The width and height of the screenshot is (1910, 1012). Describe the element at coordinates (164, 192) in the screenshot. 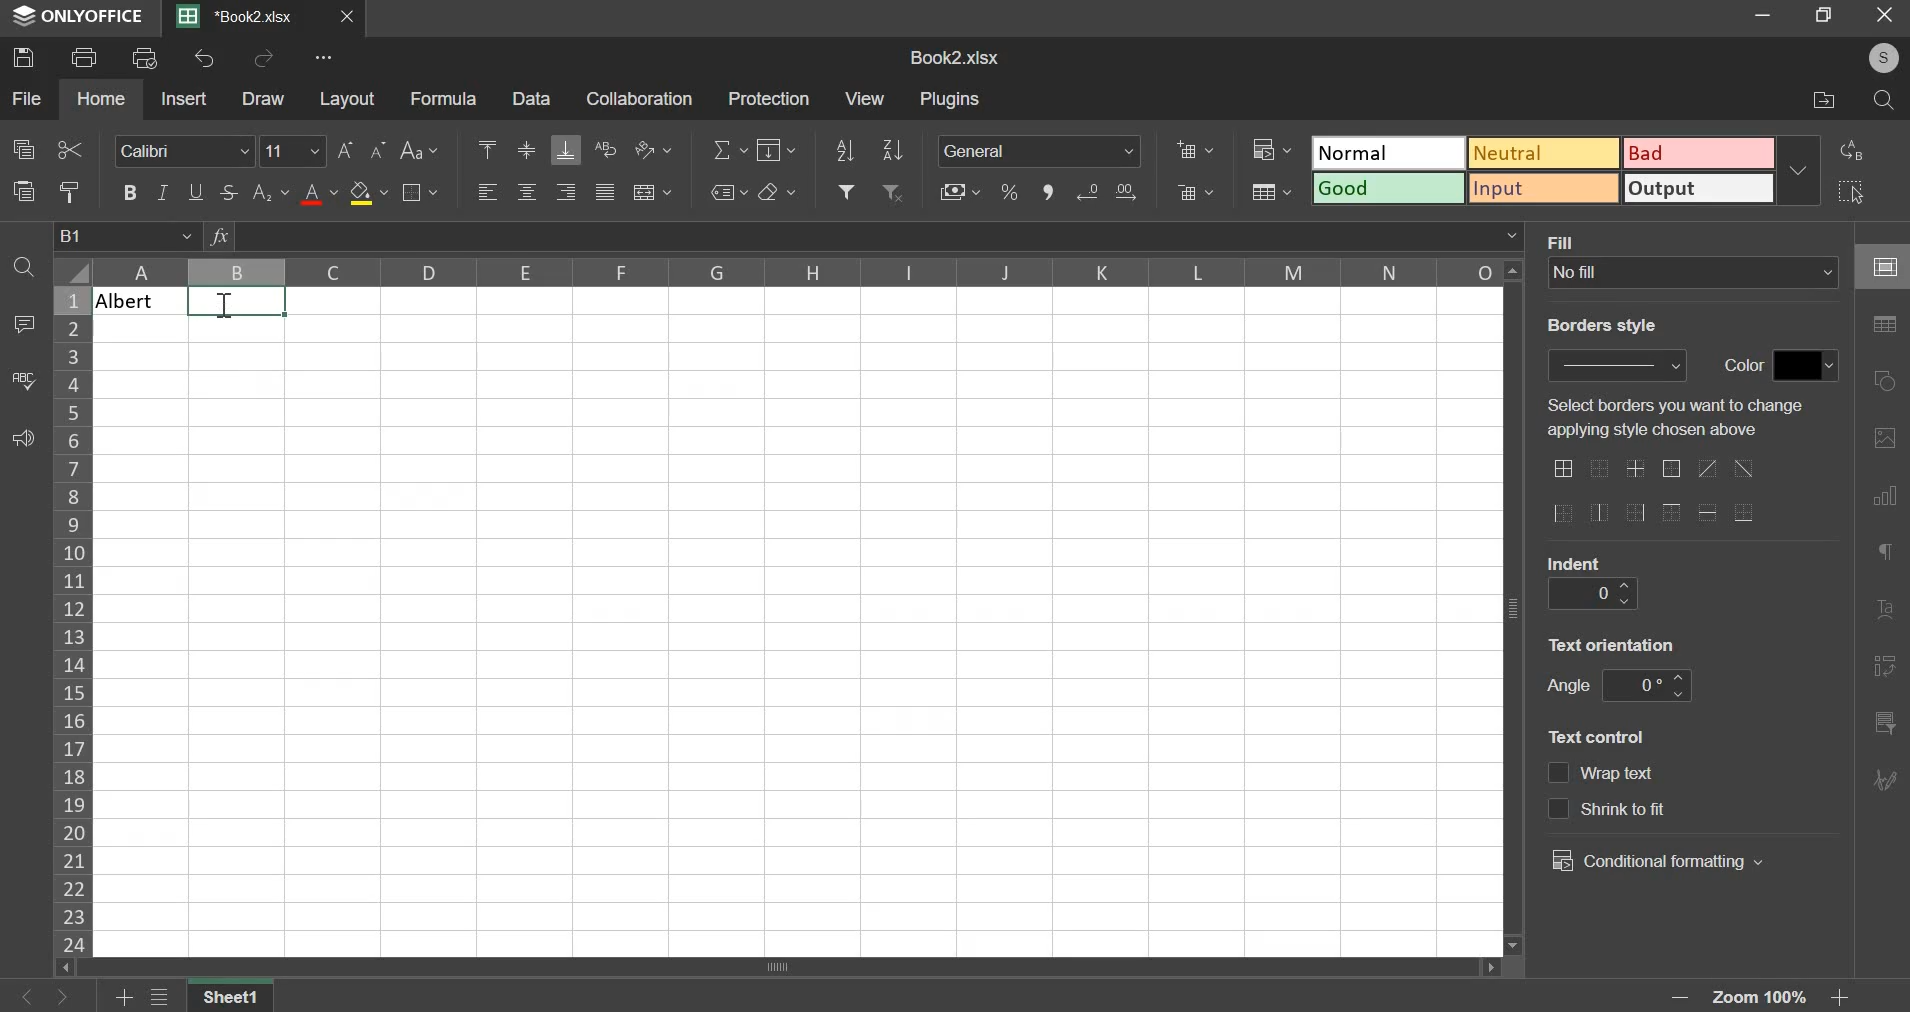

I see `italic` at that location.